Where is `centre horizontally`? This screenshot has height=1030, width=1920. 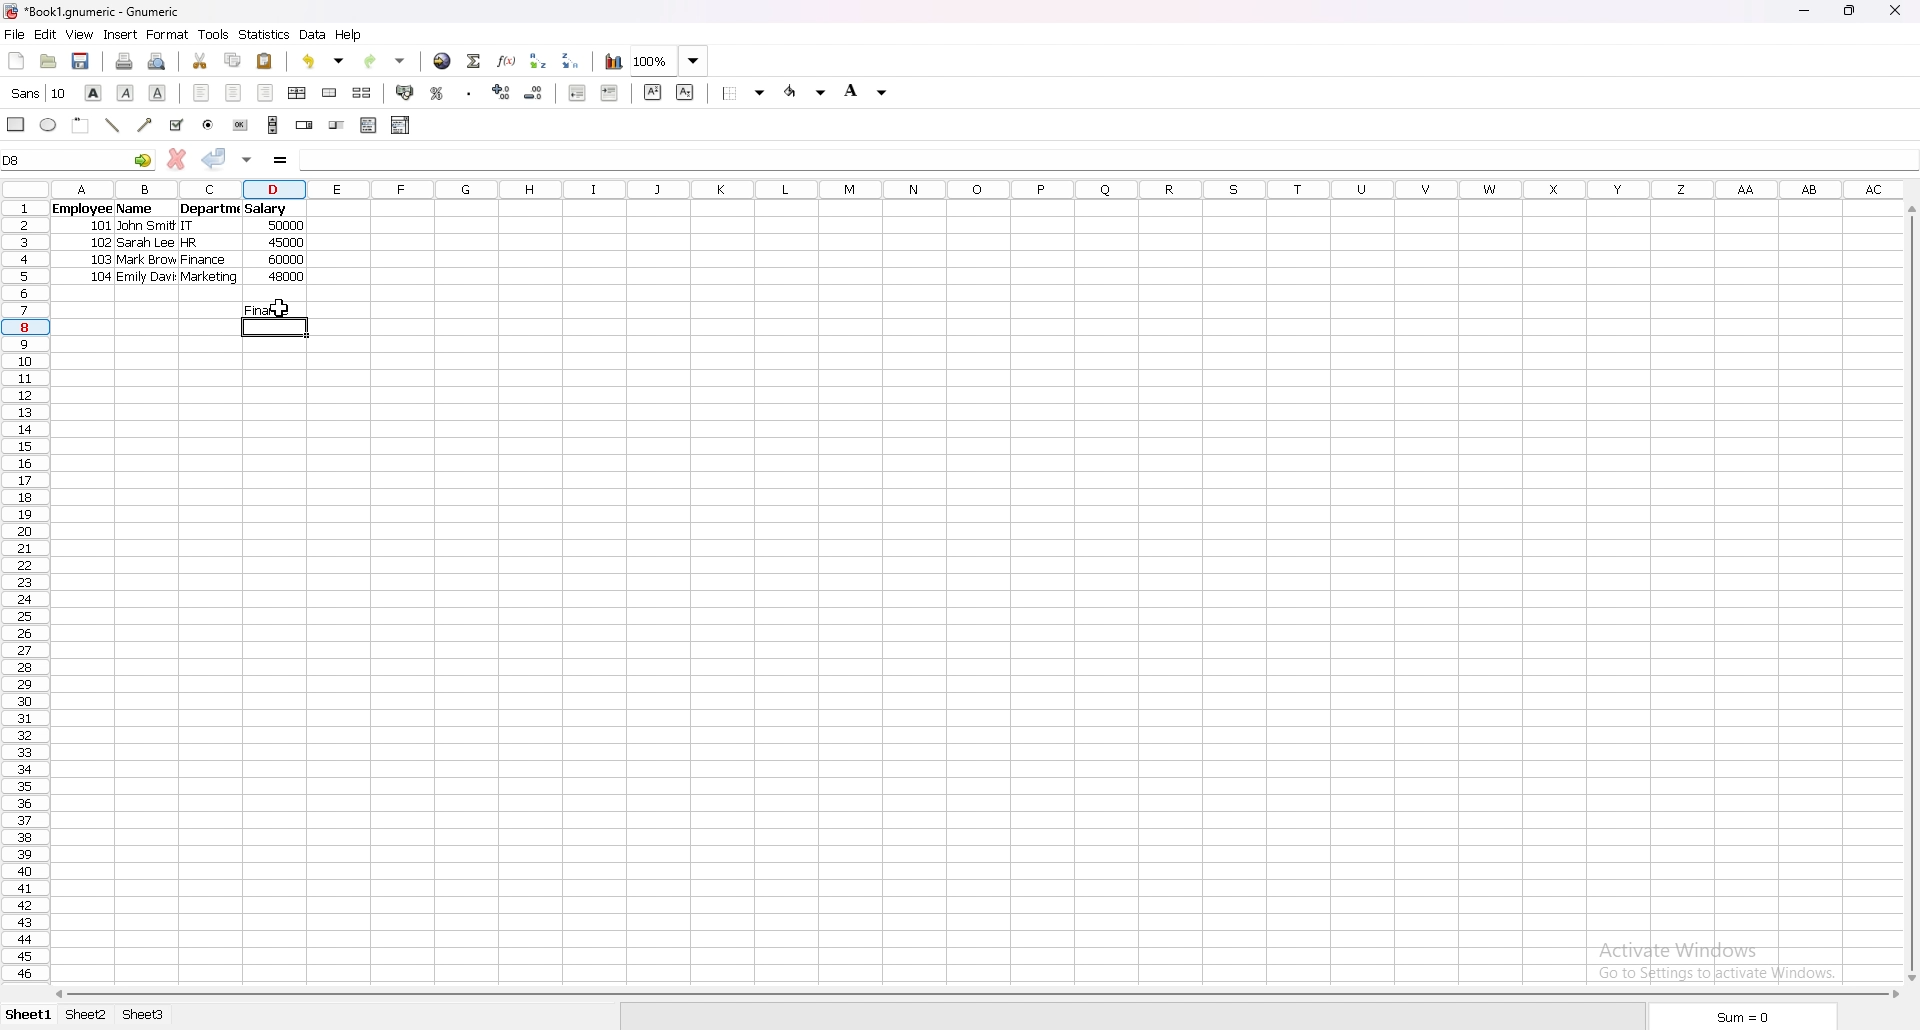
centre horizontally is located at coordinates (298, 93).